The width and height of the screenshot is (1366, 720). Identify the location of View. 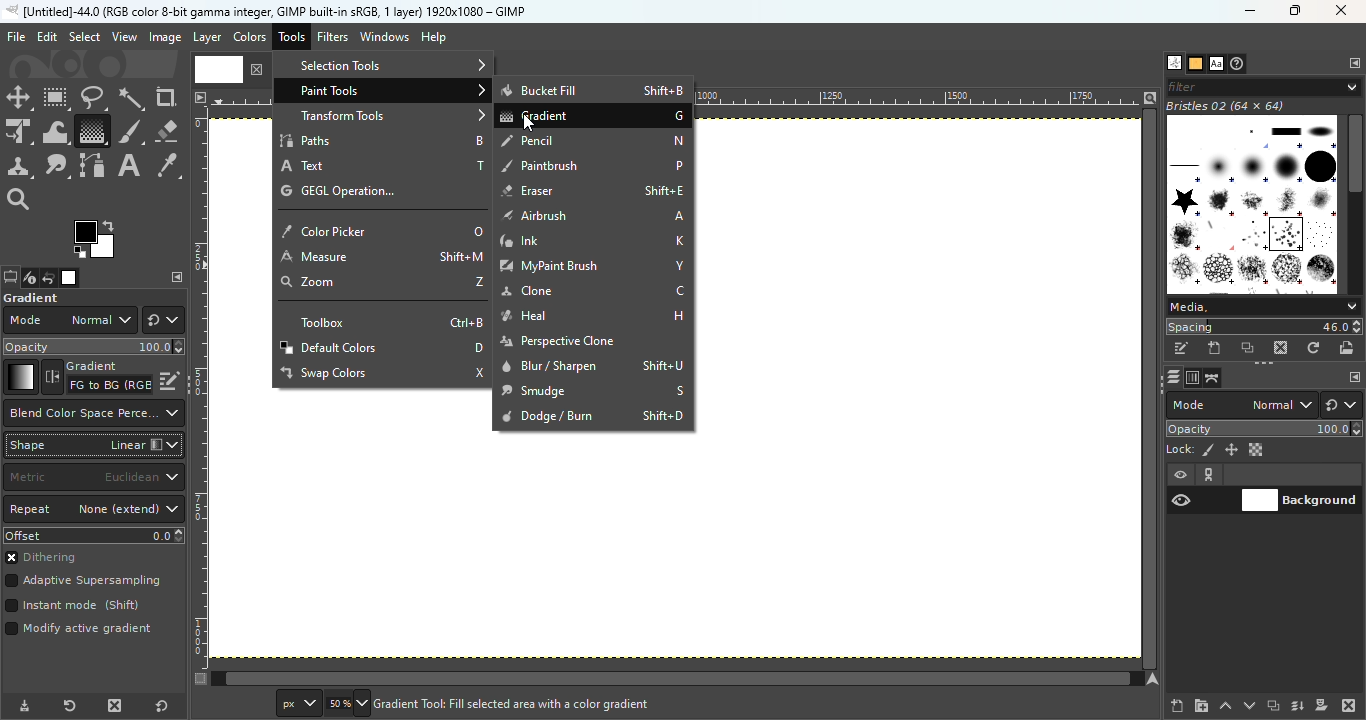
(125, 37).